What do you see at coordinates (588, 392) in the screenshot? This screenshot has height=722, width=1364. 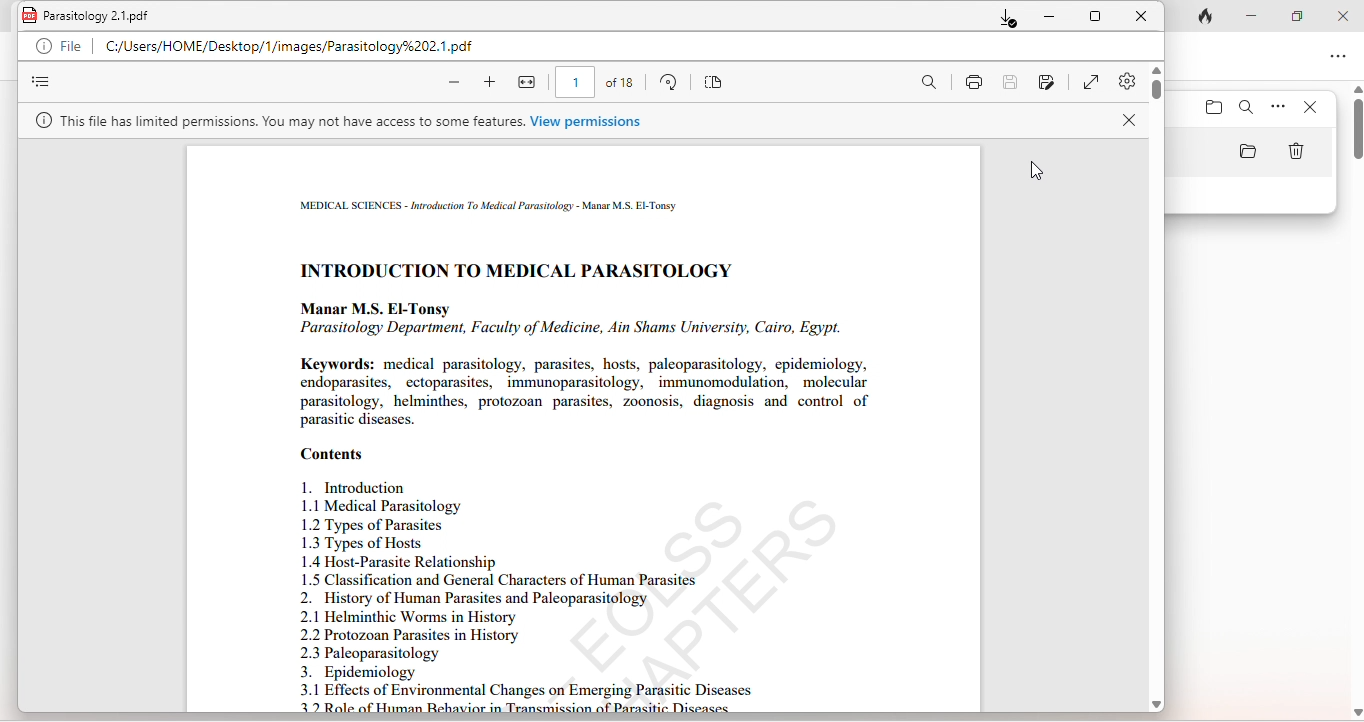 I see `Keywords: medical parasitology, parasites, hosts, paleoparasitology, epidemiology,
endoparasites, ectoparasites, immunoparasitology, - immunomodulation, molecular
parasitology, helminthes, protozoan parasites, zoonosis, diagnosis and control of
parasitic diseases.` at bounding box center [588, 392].